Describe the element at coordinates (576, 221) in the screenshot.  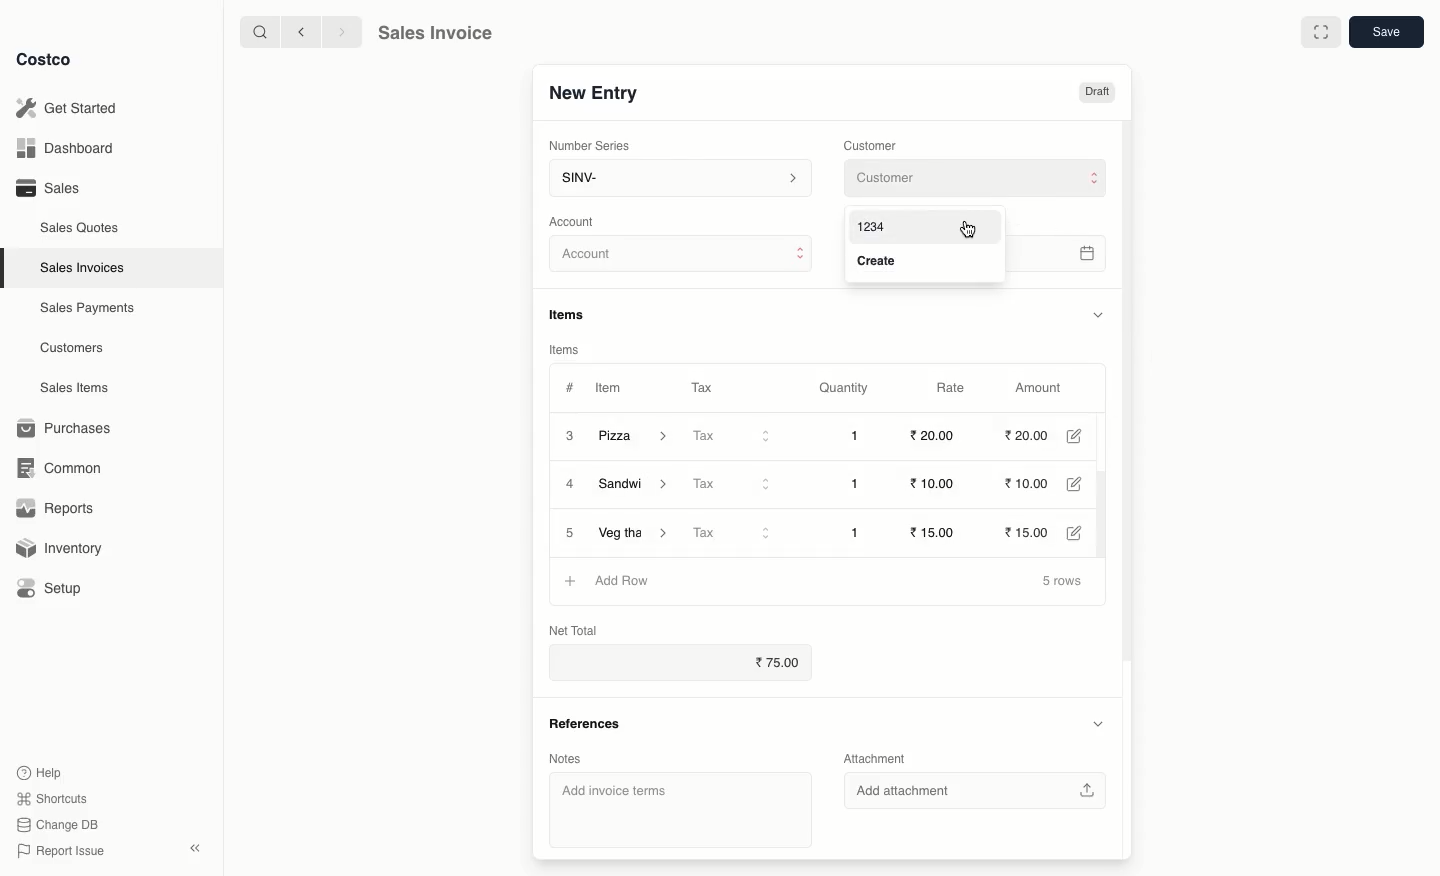
I see `‘Account` at that location.